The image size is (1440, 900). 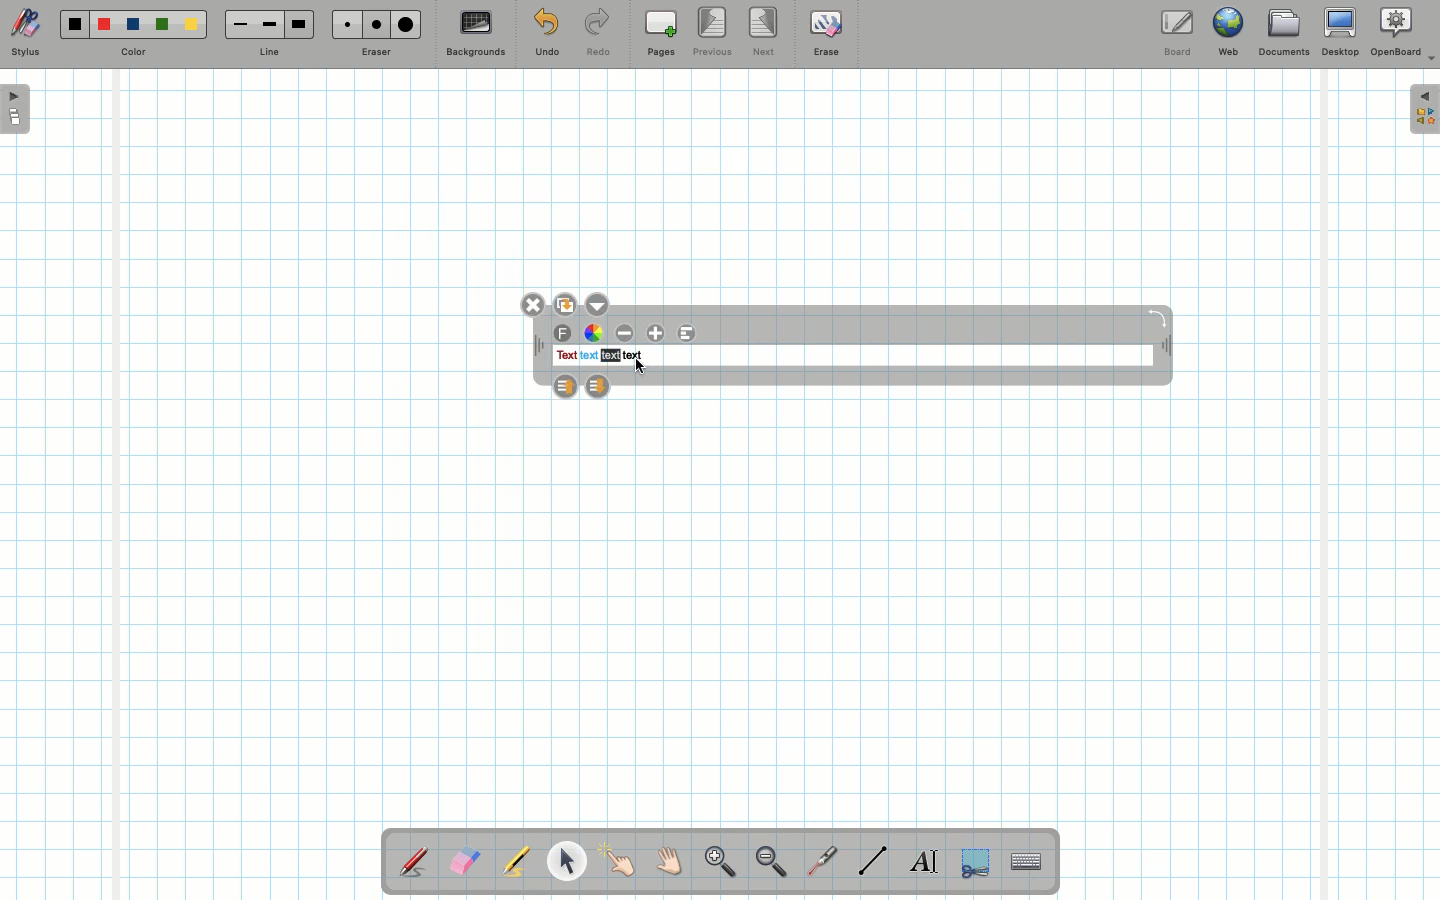 I want to click on Font, so click(x=564, y=334).